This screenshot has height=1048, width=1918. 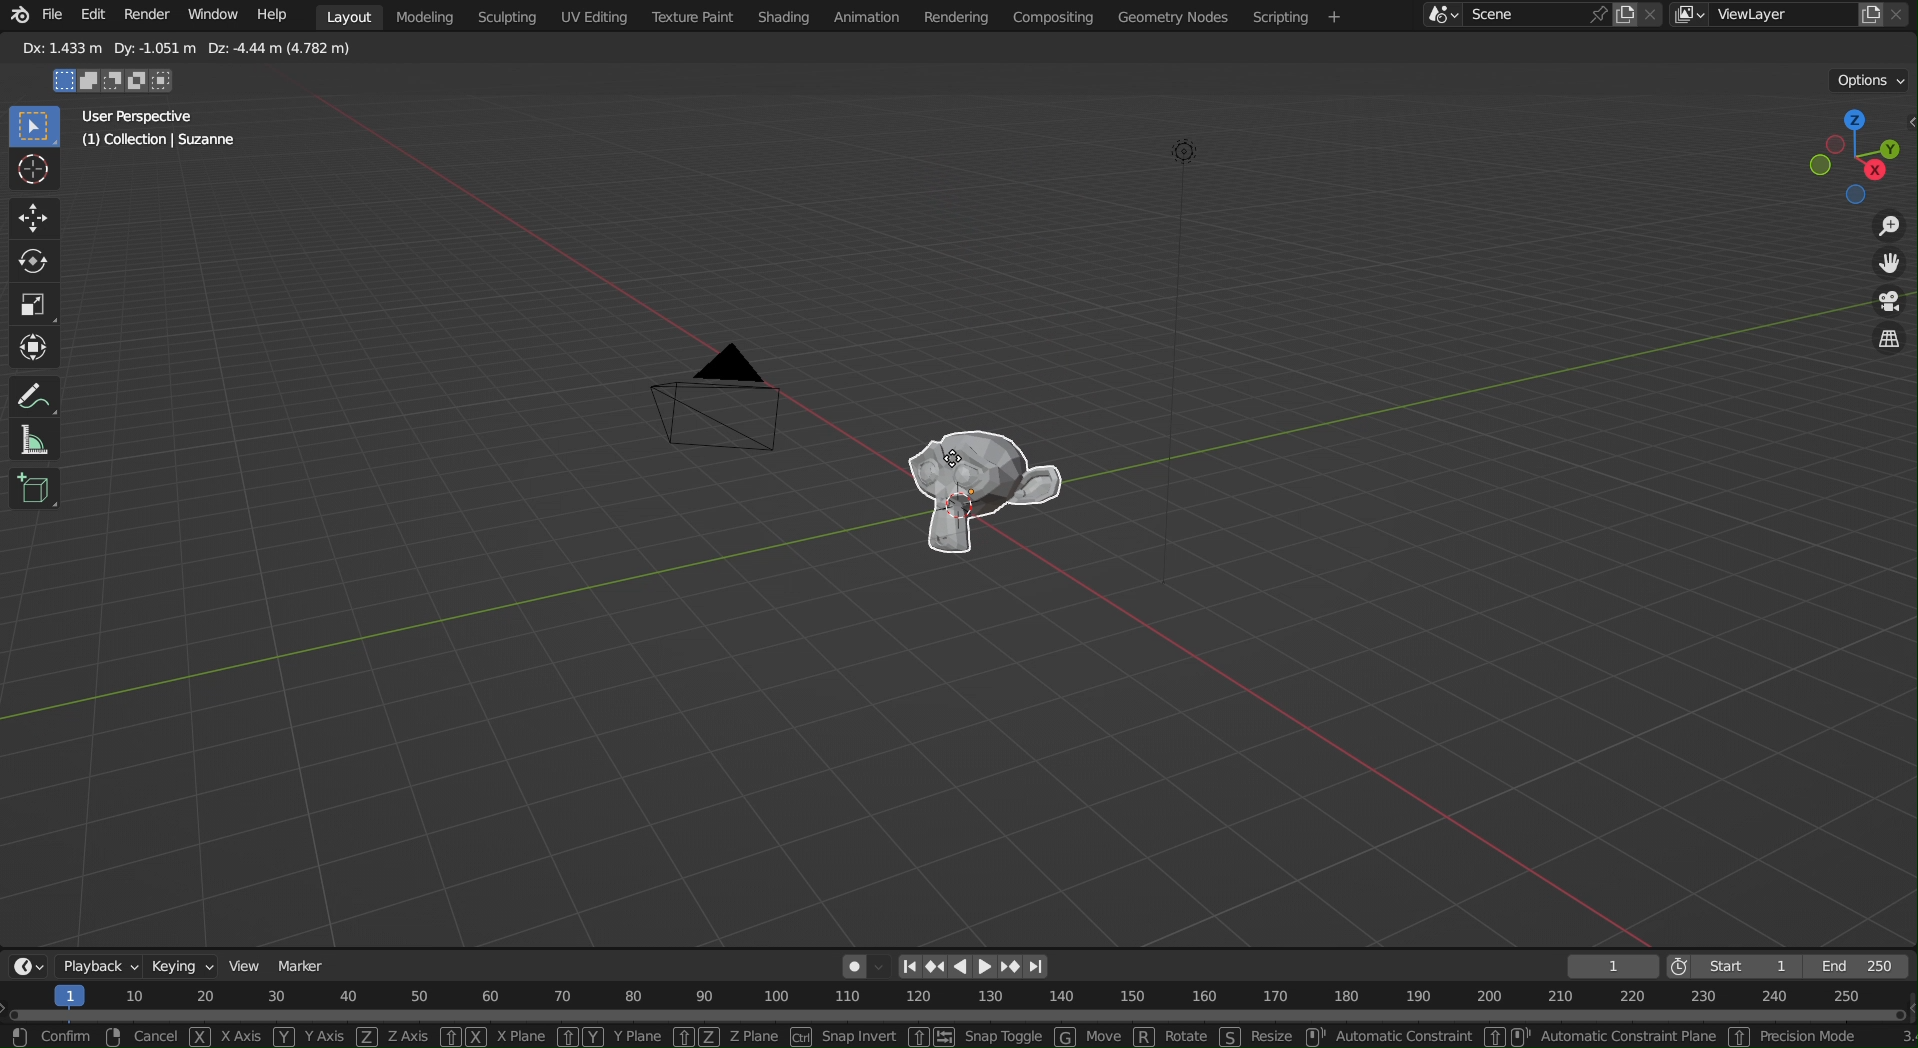 What do you see at coordinates (285, 1036) in the screenshot?
I see `Y` at bounding box center [285, 1036].